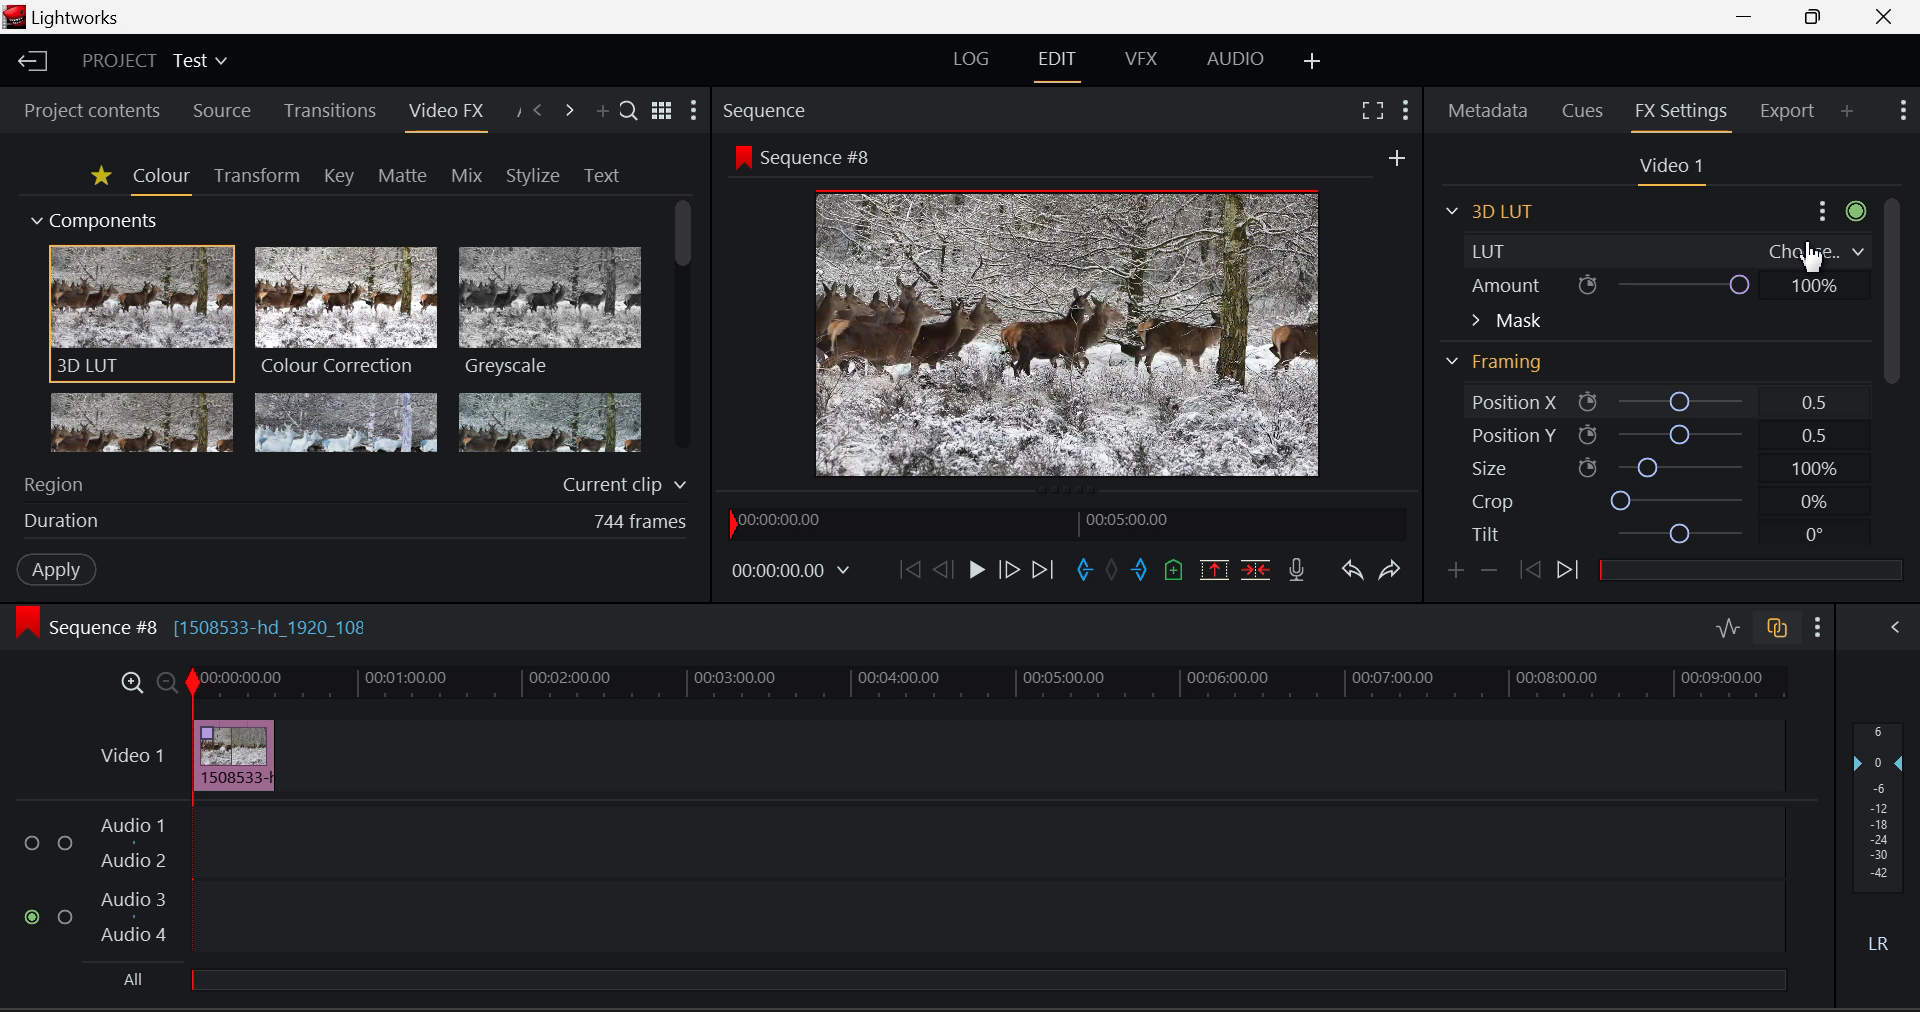 The height and width of the screenshot is (1012, 1920). What do you see at coordinates (1568, 570) in the screenshot?
I see `Next keyframe` at bounding box center [1568, 570].